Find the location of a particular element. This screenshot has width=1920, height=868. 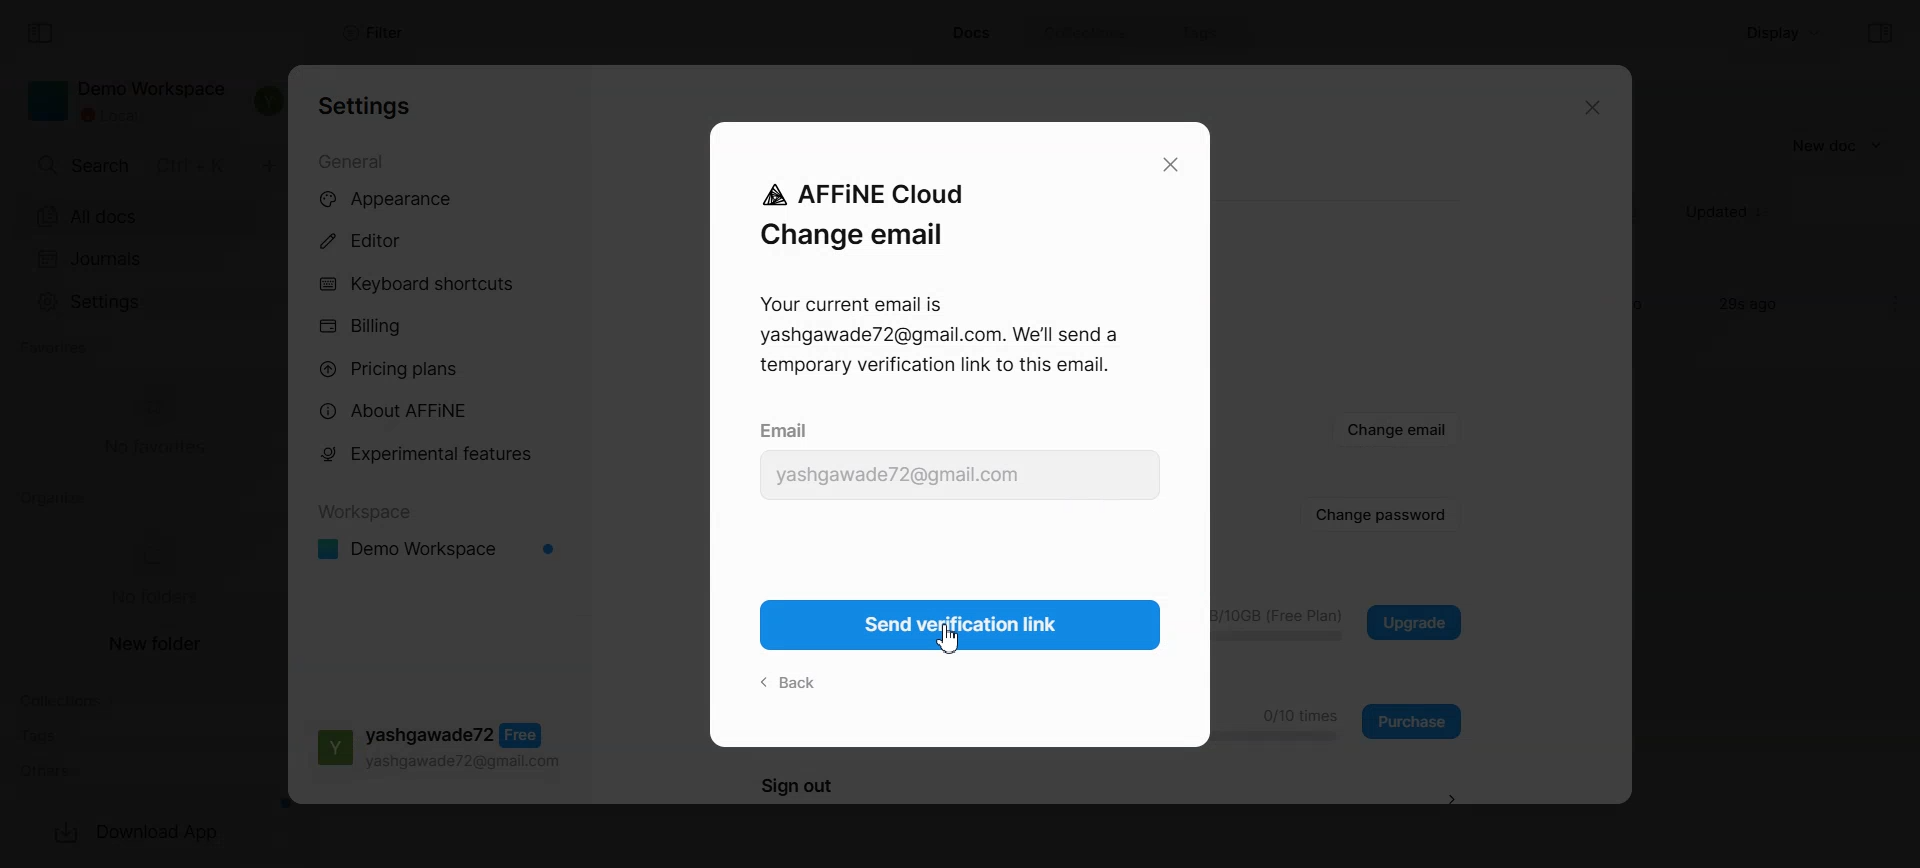

Close window is located at coordinates (1171, 166).